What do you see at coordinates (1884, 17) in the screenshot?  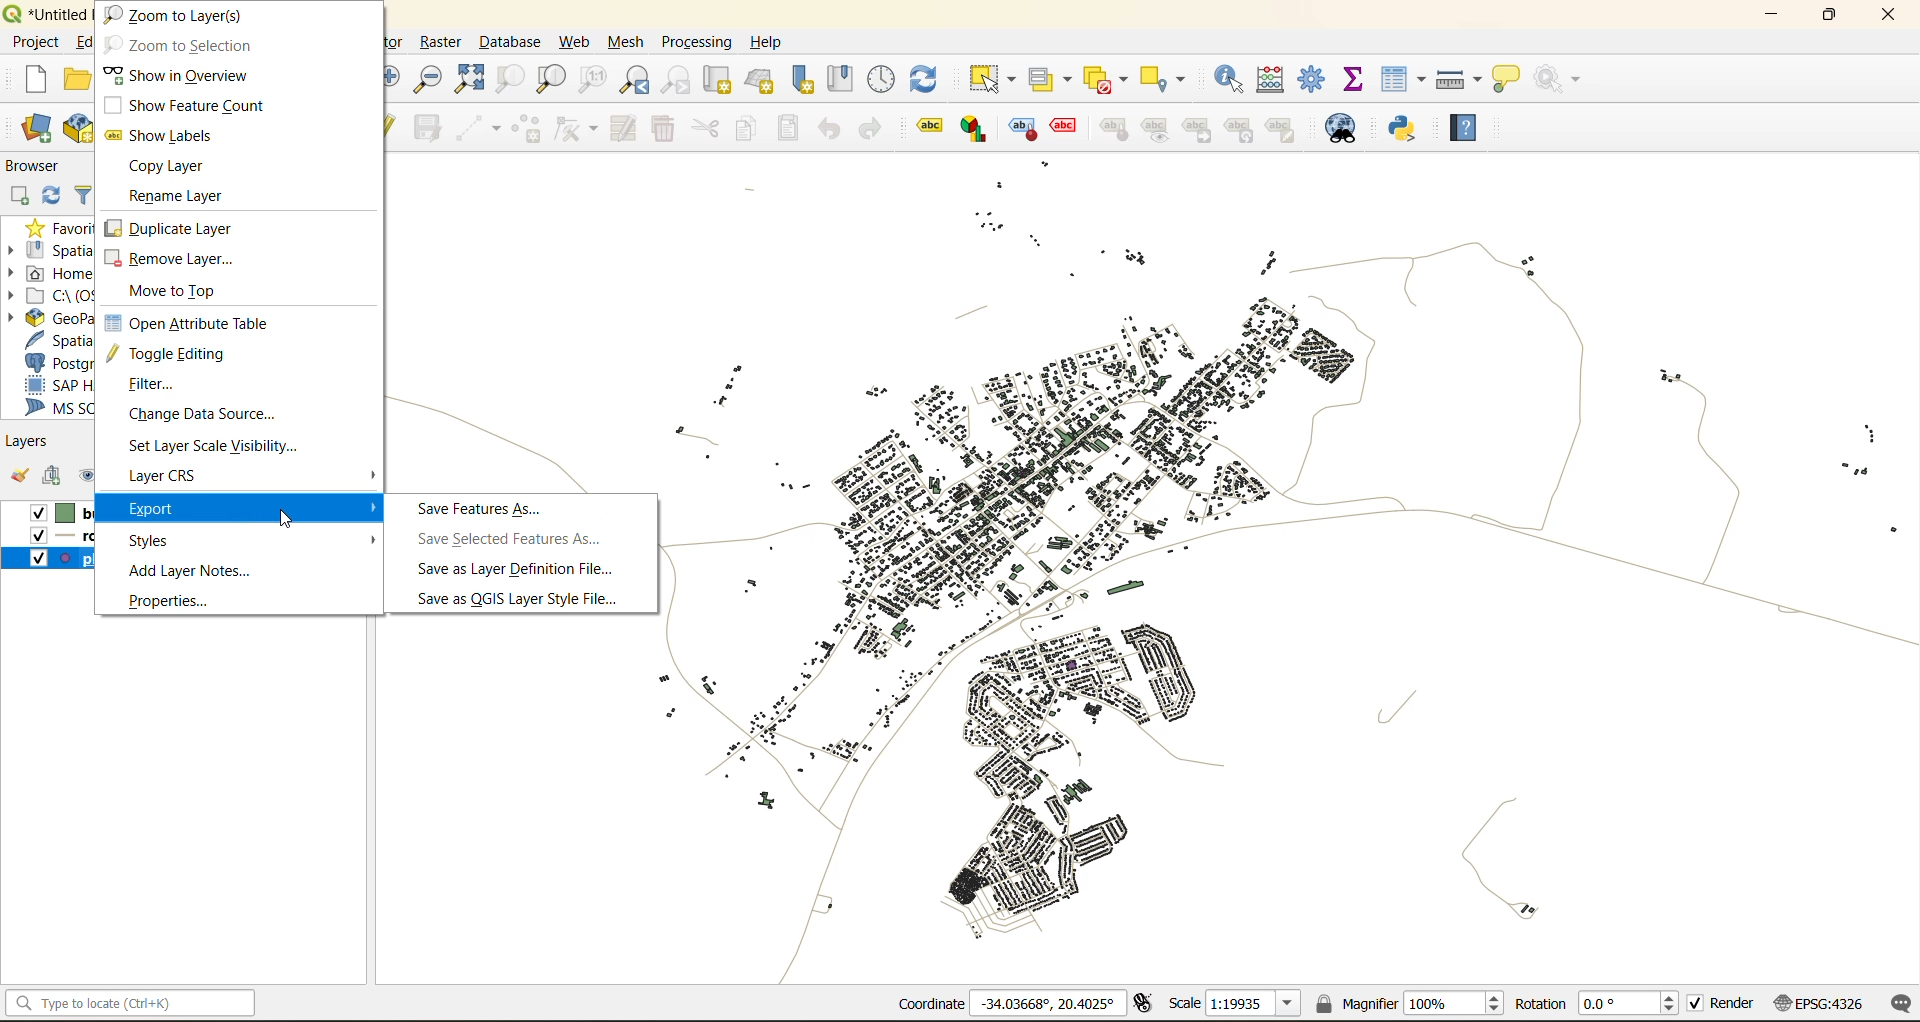 I see `close` at bounding box center [1884, 17].